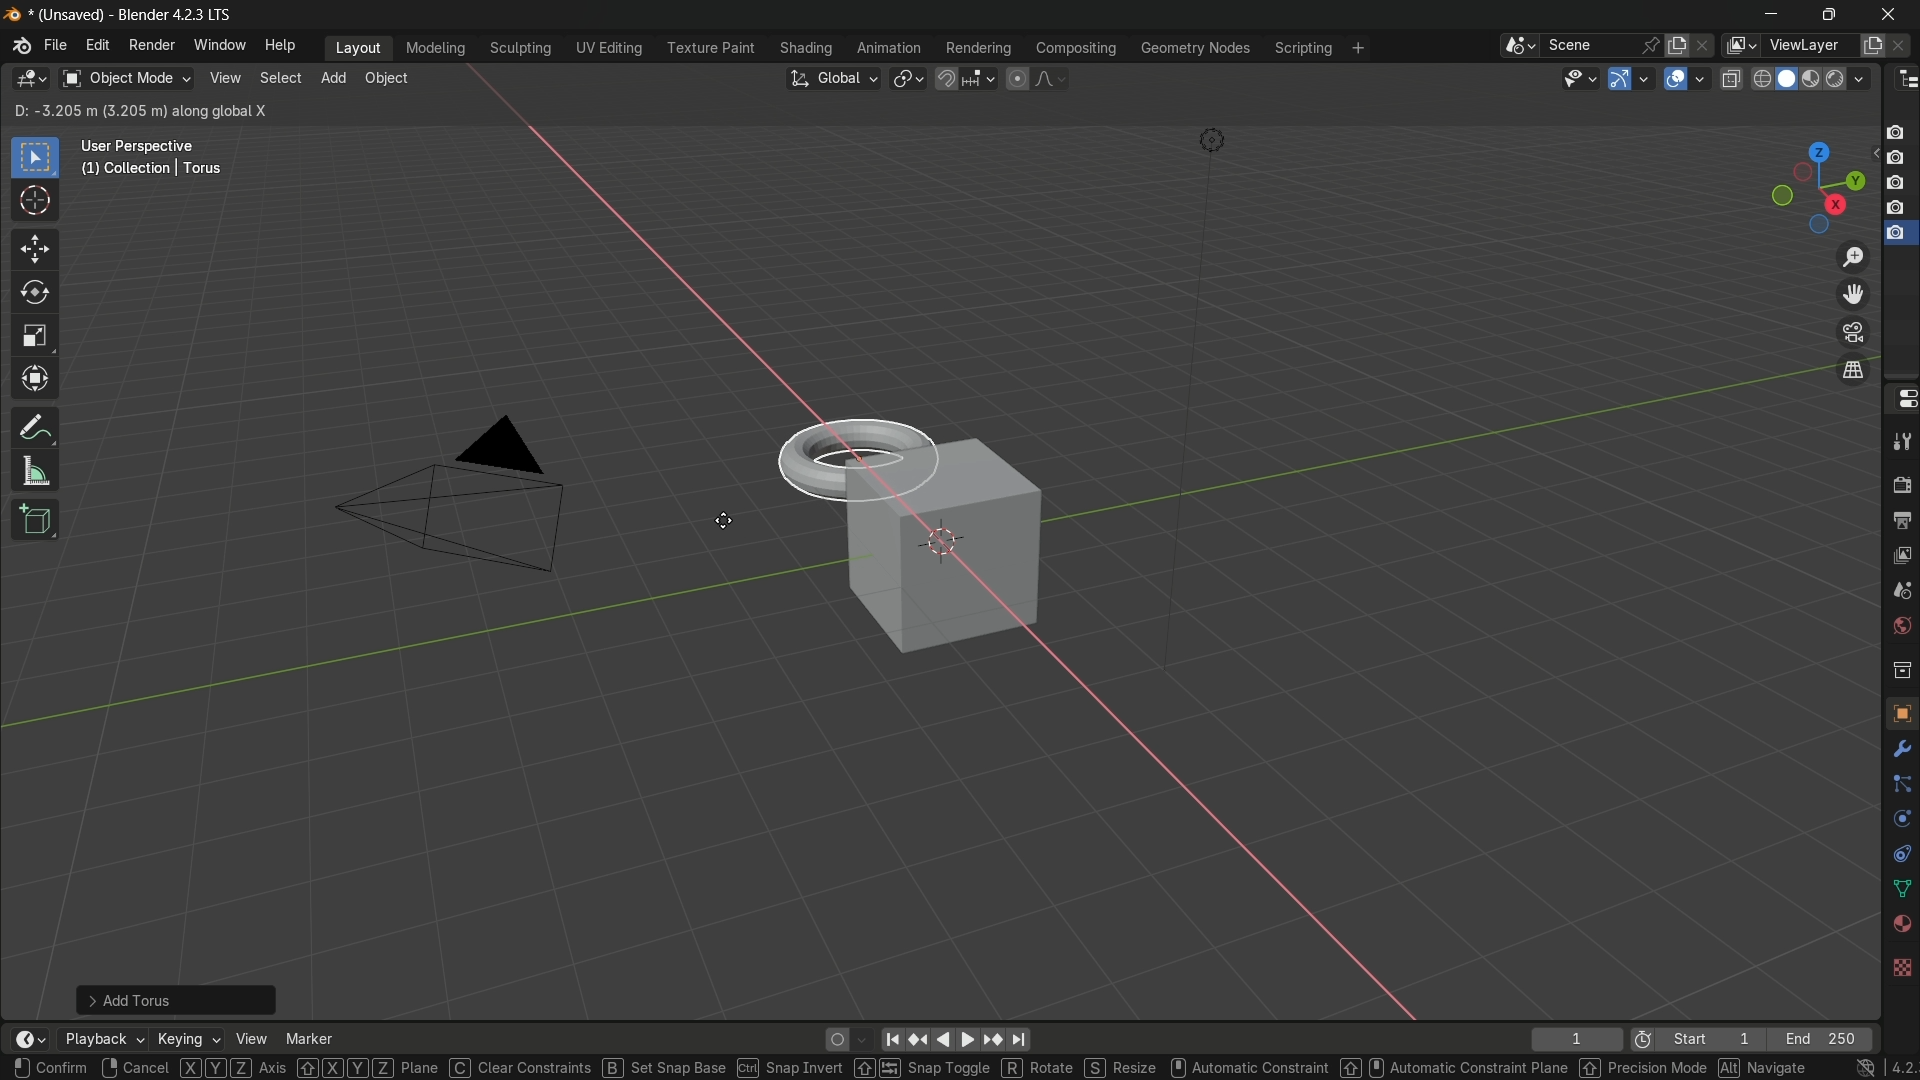 The width and height of the screenshot is (1920, 1080). Describe the element at coordinates (1040, 1067) in the screenshot. I see `Rotate` at that location.